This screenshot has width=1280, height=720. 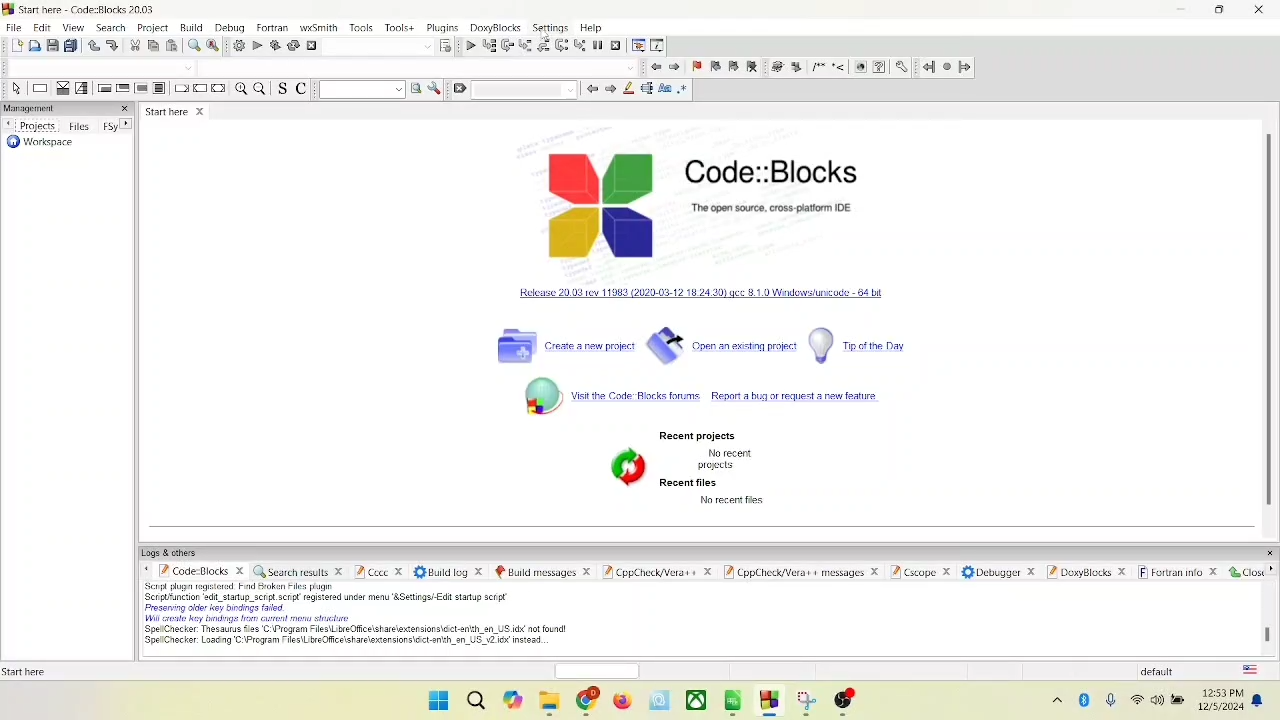 What do you see at coordinates (667, 89) in the screenshot?
I see `match case` at bounding box center [667, 89].